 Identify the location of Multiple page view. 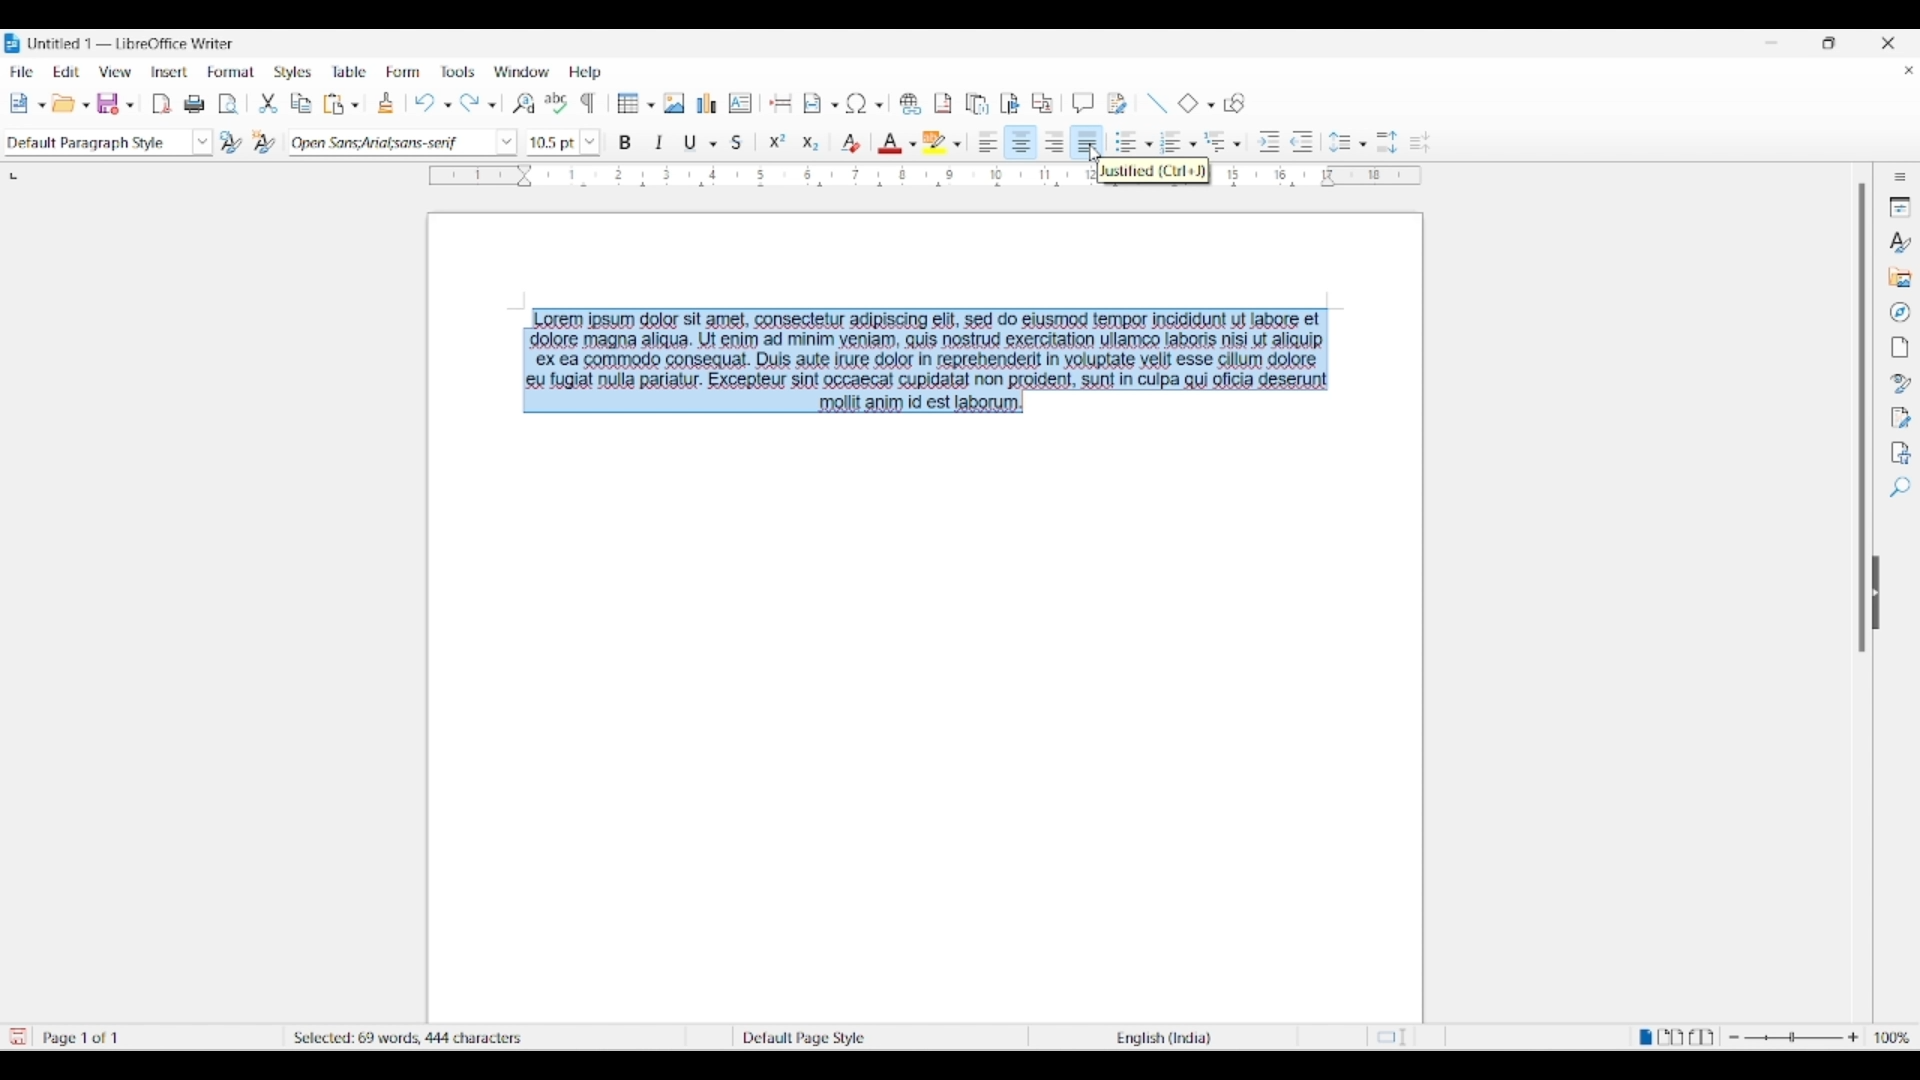
(1672, 1037).